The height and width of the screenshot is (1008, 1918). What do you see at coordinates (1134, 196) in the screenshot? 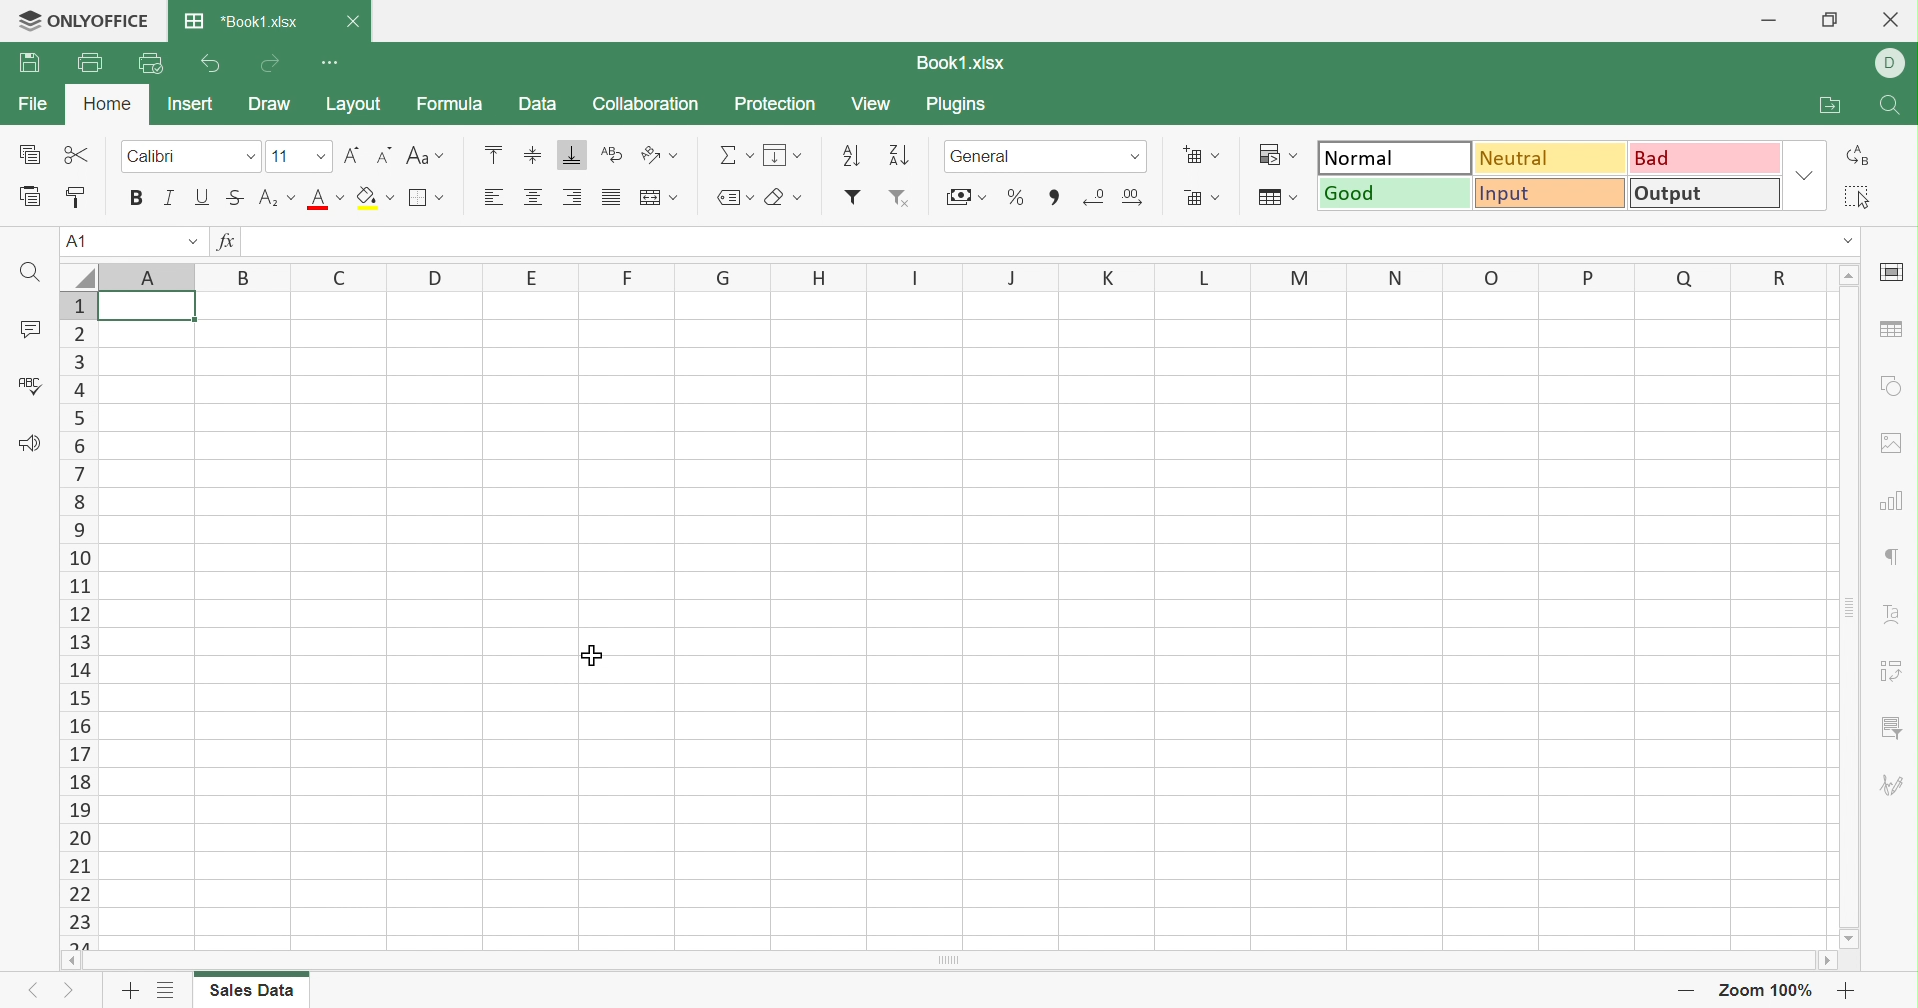
I see `Remove decimals` at bounding box center [1134, 196].